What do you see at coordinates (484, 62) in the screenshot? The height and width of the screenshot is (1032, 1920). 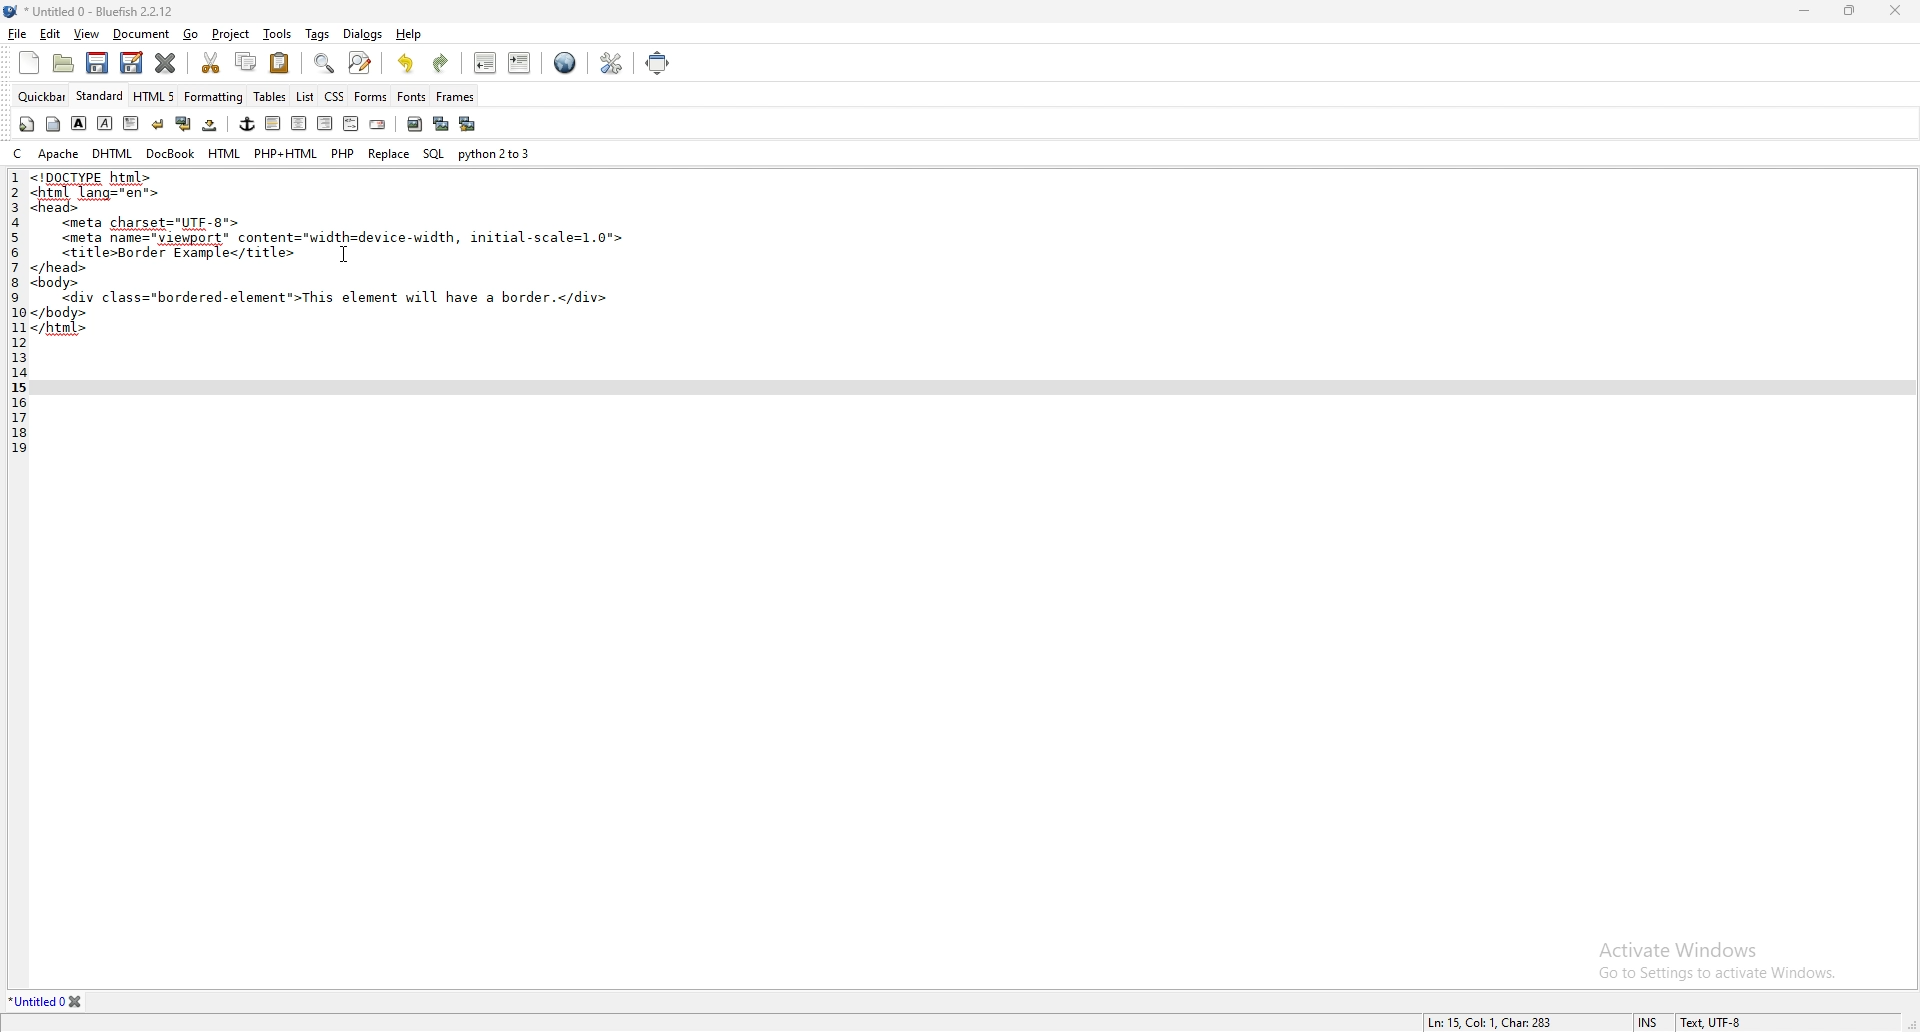 I see `unindent` at bounding box center [484, 62].